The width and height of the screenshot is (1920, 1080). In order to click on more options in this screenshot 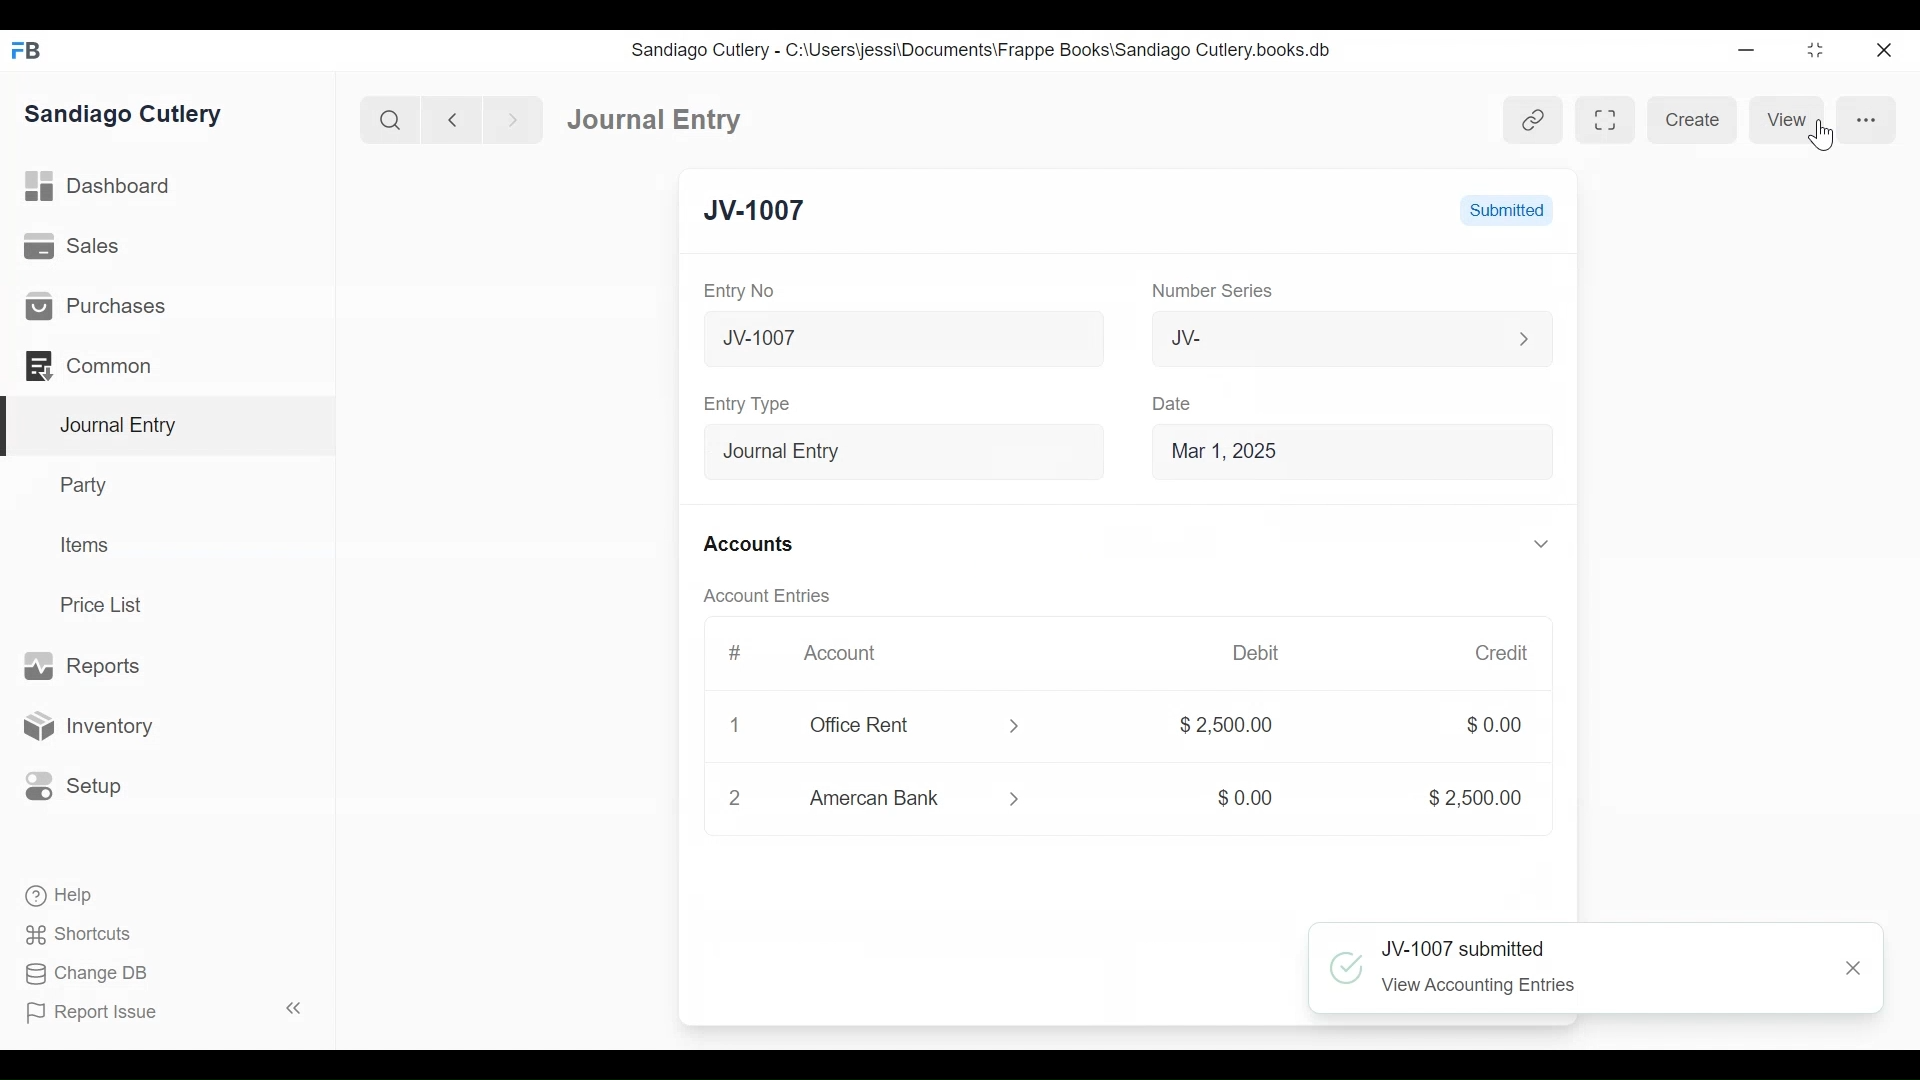, I will do `click(1866, 120)`.